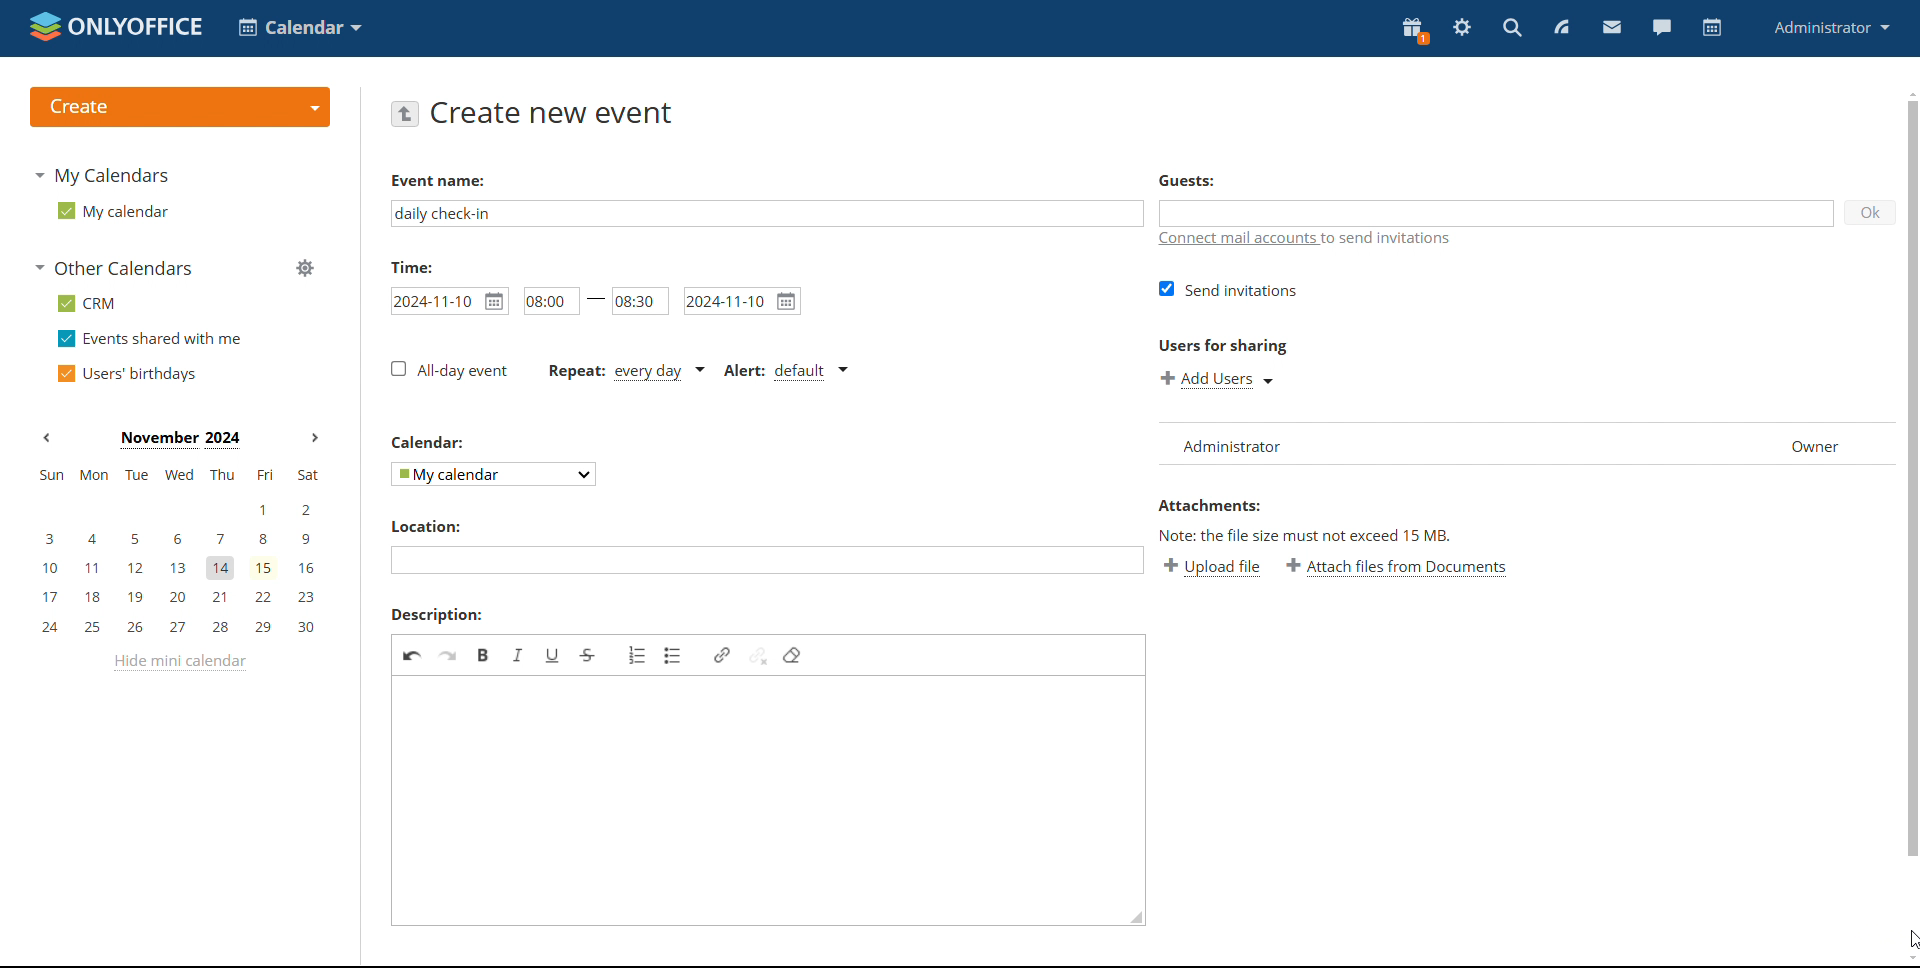 The width and height of the screenshot is (1920, 968). I want to click on alert type, so click(782, 371).